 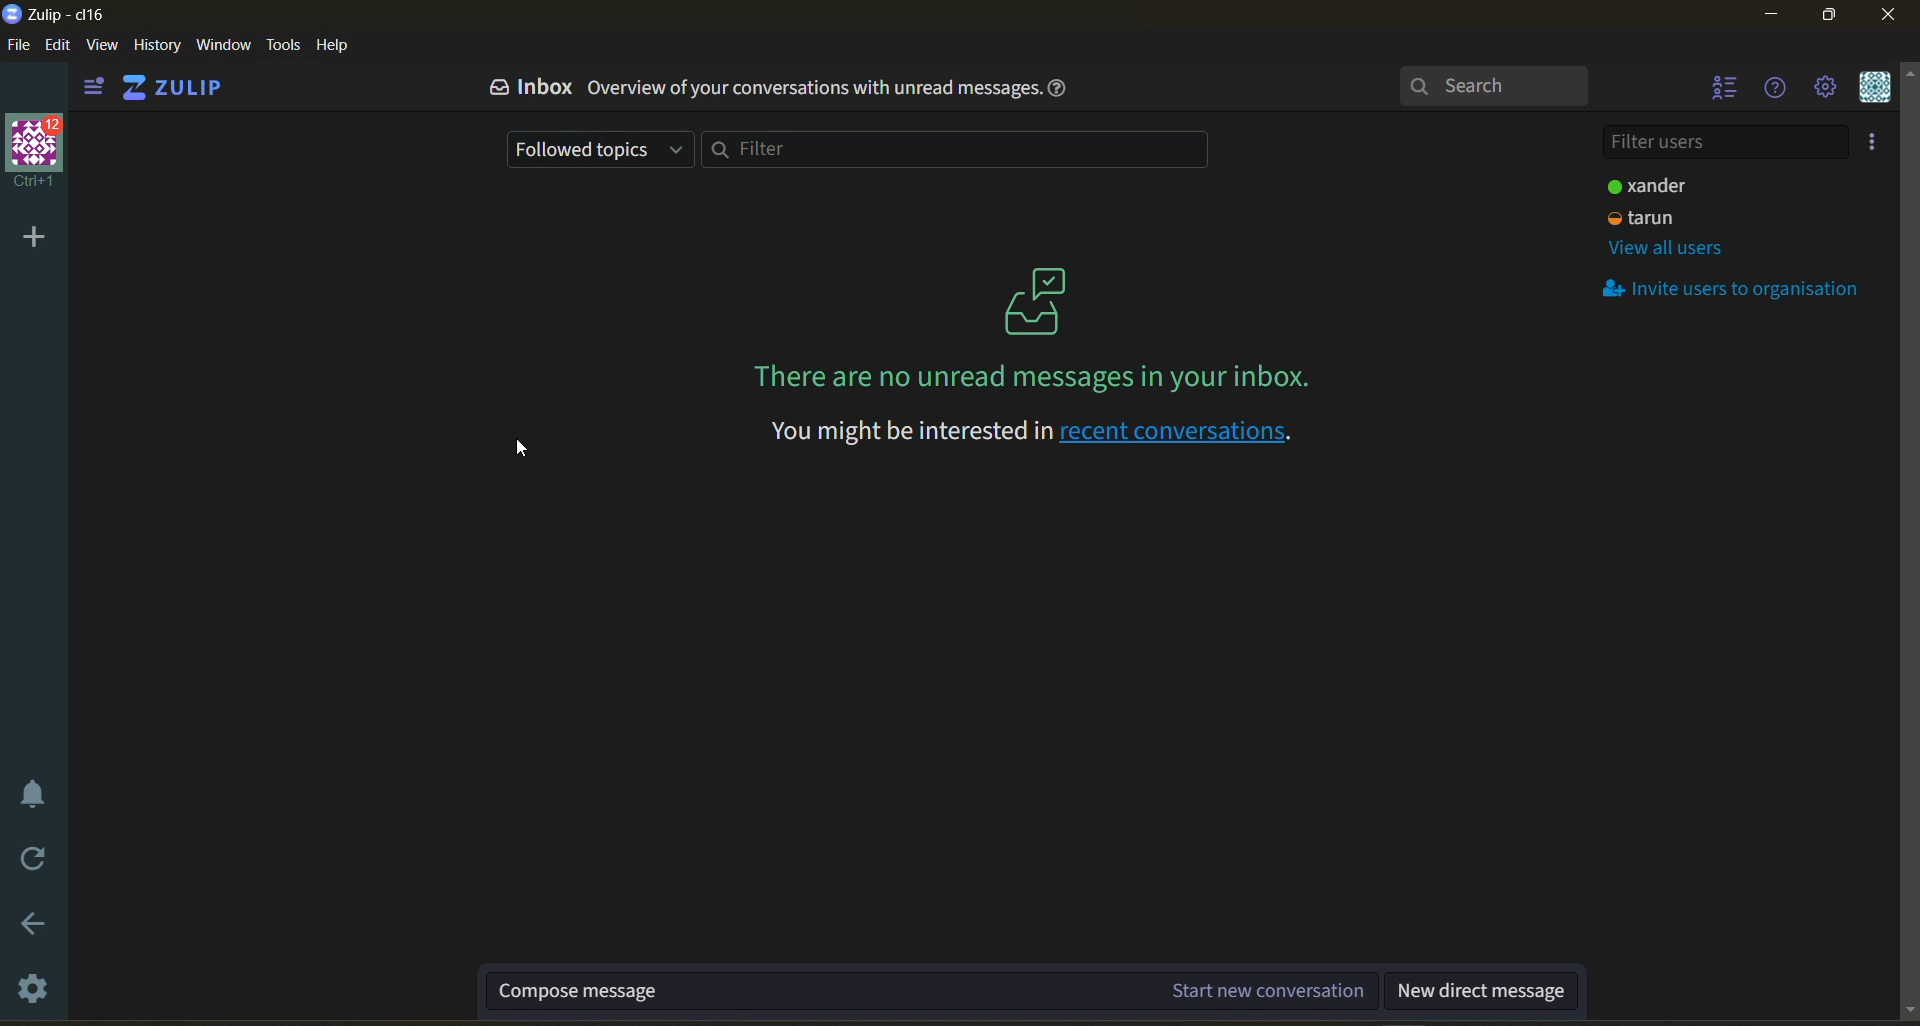 I want to click on settings, so click(x=33, y=989).